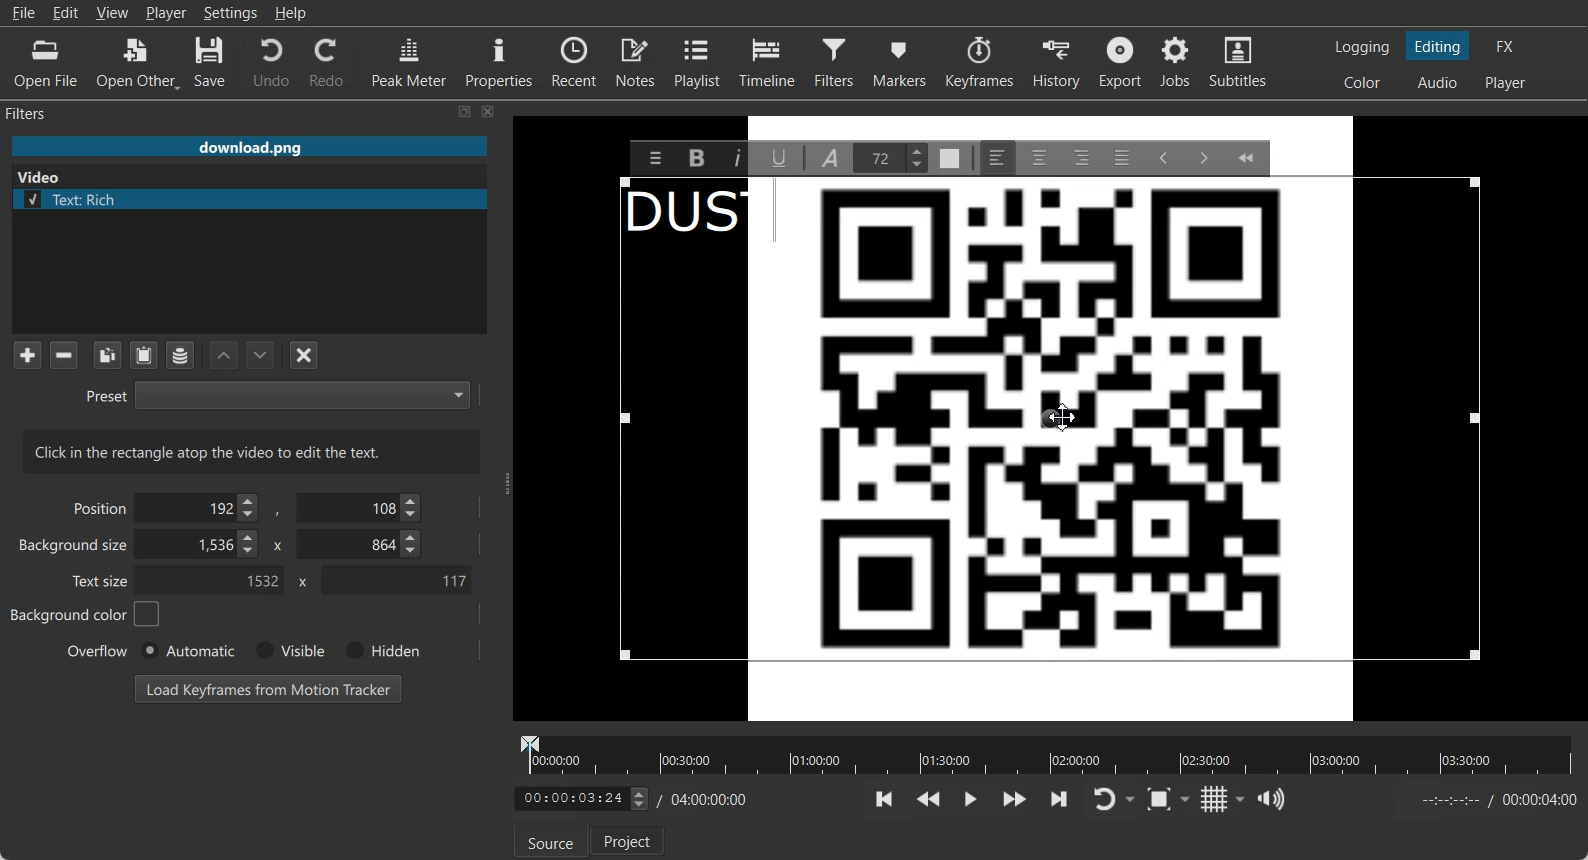 This screenshot has height=860, width=1588. I want to click on Position, so click(96, 507).